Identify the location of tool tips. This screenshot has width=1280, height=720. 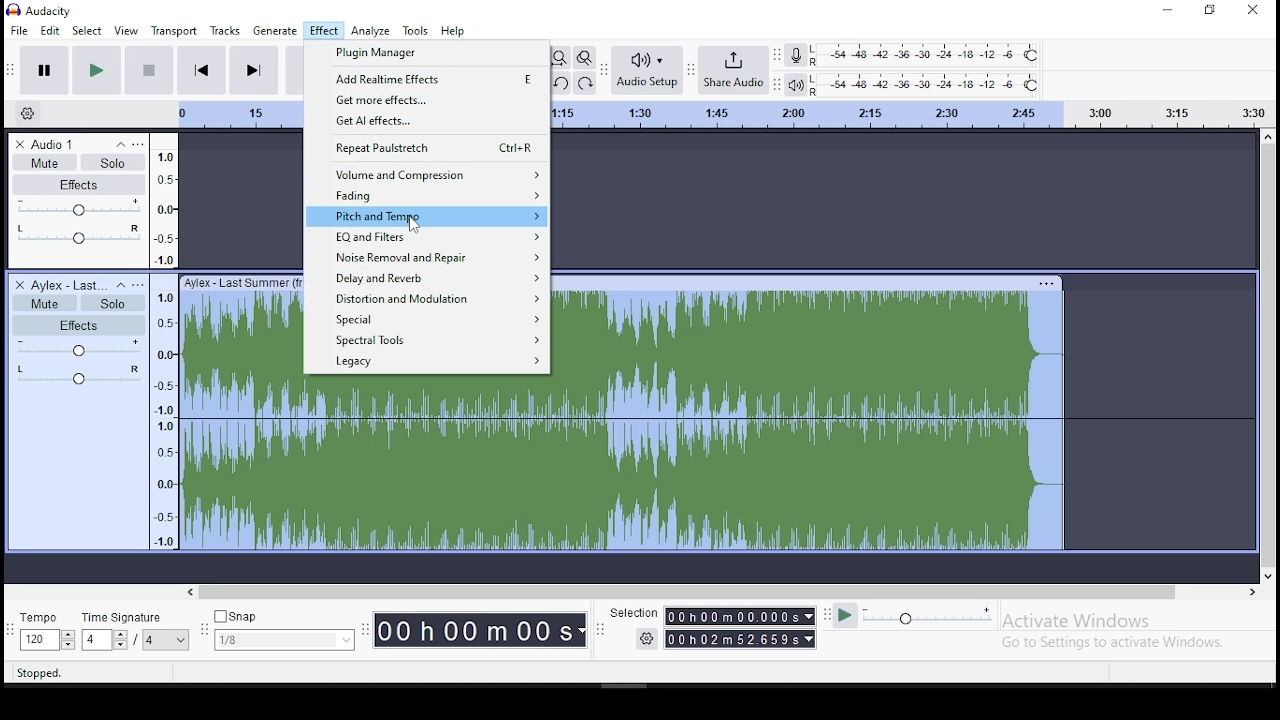
(45, 674).